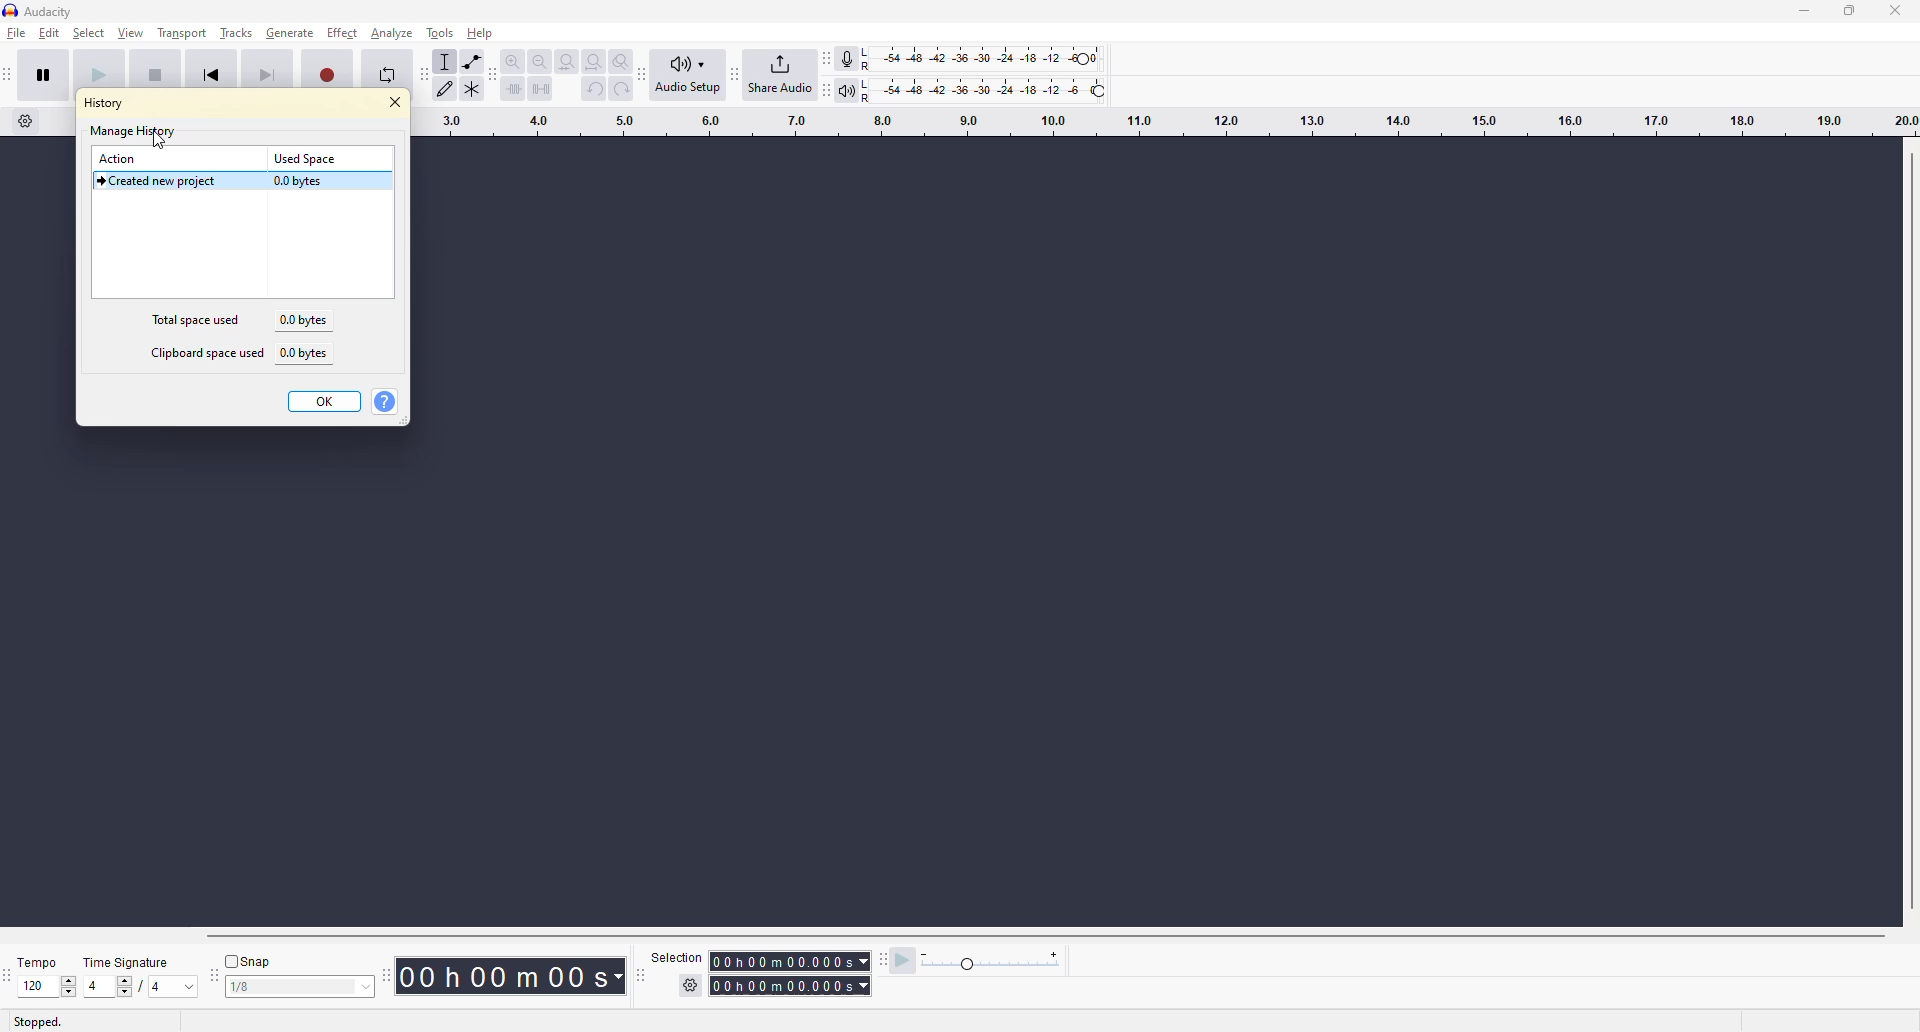 The height and width of the screenshot is (1032, 1920). Describe the element at coordinates (25, 121) in the screenshot. I see `timeline options` at that location.